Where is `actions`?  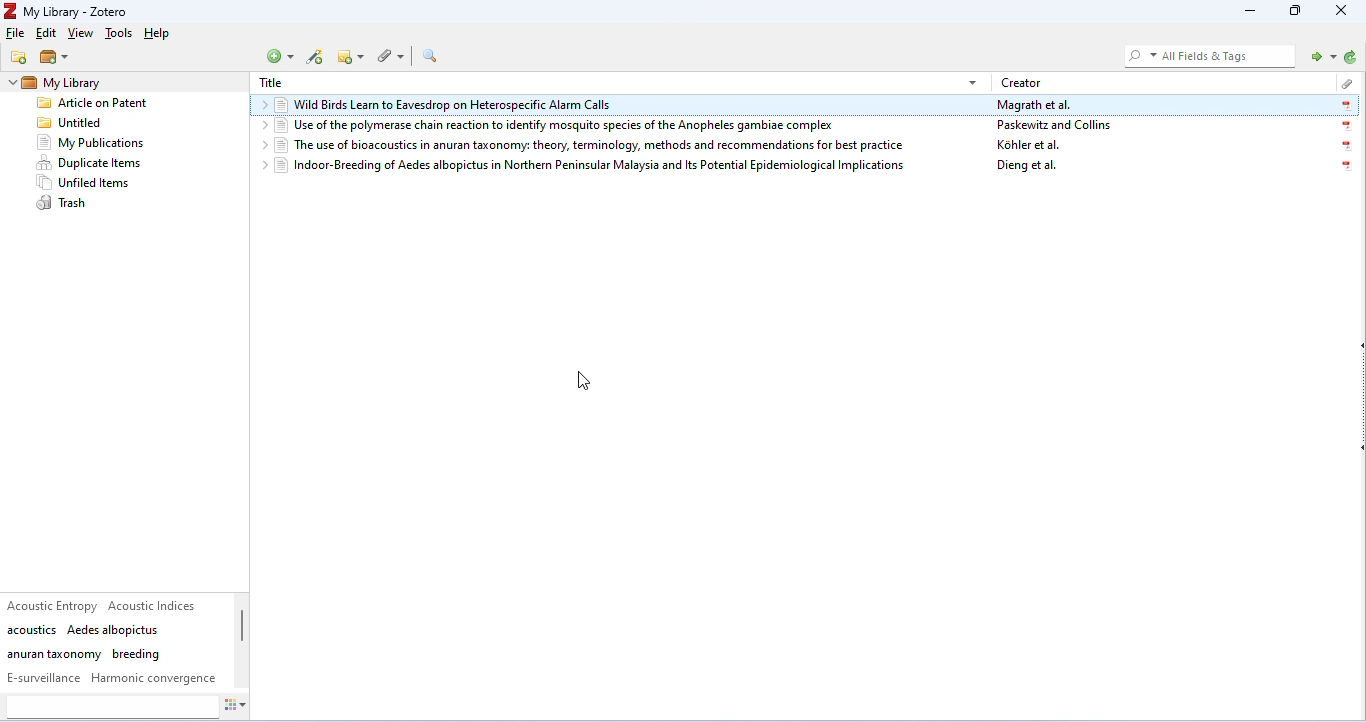 actions is located at coordinates (244, 707).